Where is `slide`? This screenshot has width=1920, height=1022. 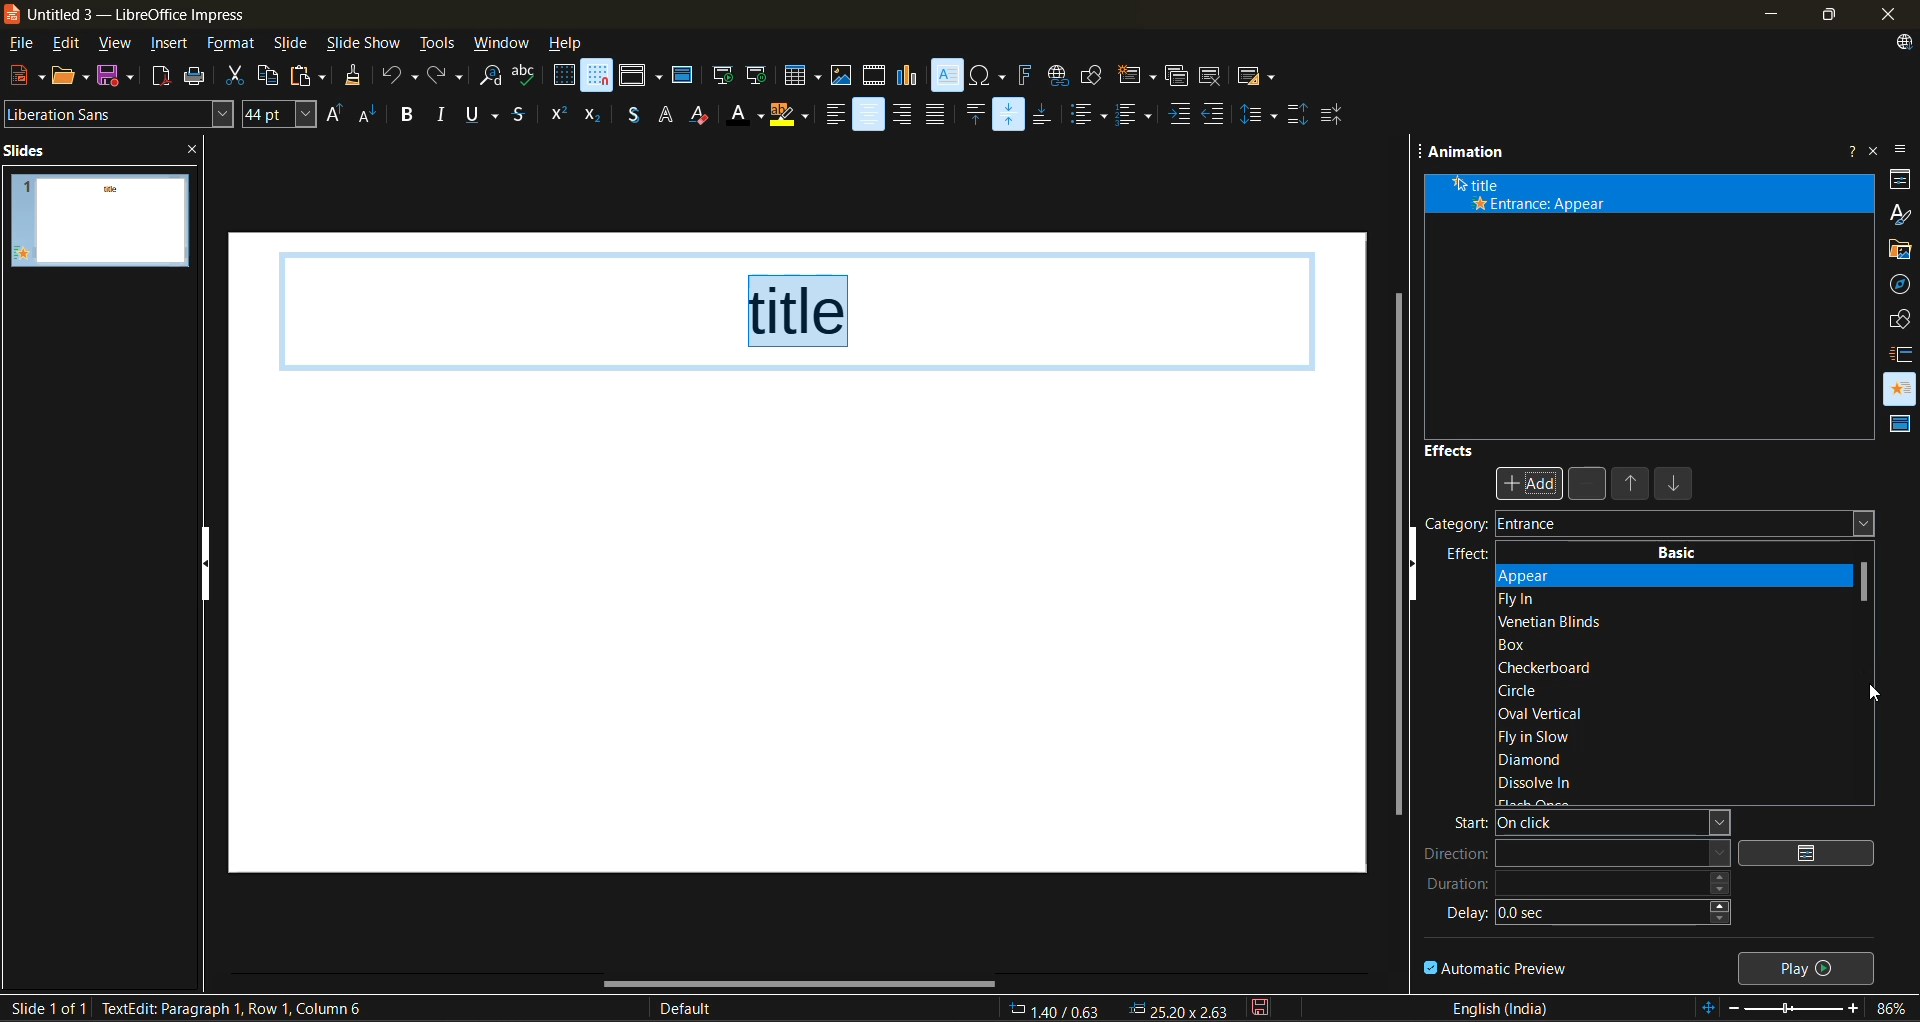 slide is located at coordinates (293, 46).